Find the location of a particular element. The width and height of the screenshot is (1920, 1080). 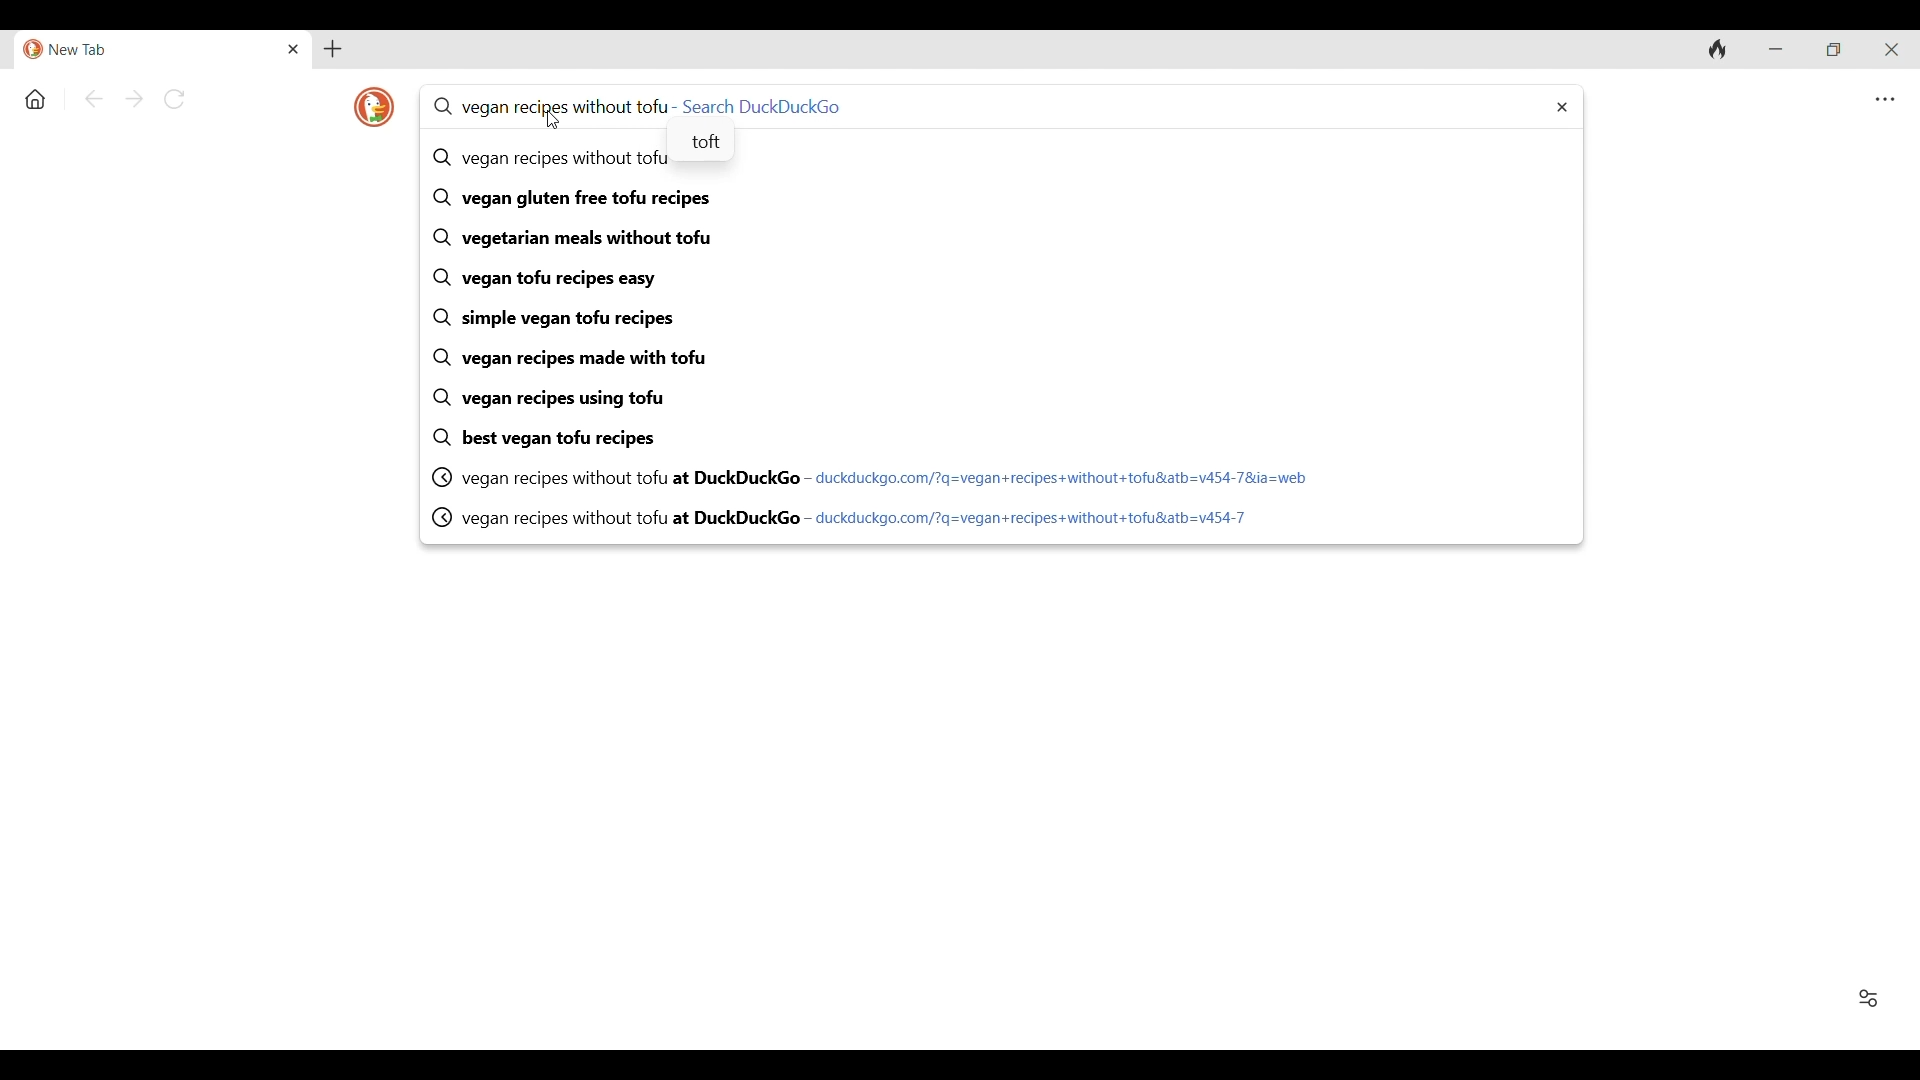

vegan recipes without tofu at DuckDuckGo - duckduckgo.com/?q=vegan+recipes+without+tofulatb=v454-78&ia=web is located at coordinates (1001, 478).